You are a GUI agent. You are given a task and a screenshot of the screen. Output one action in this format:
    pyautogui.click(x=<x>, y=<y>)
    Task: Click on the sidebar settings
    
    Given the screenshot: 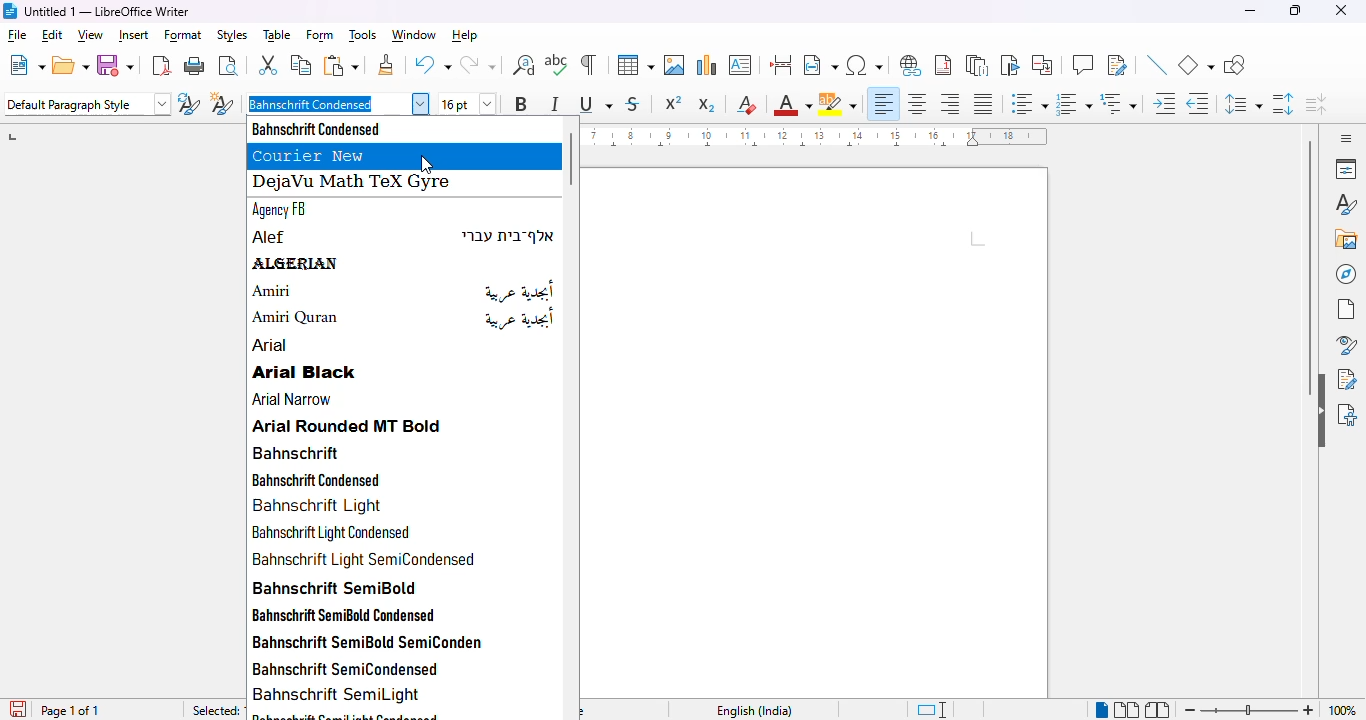 What is the action you would take?
    pyautogui.click(x=1343, y=138)
    